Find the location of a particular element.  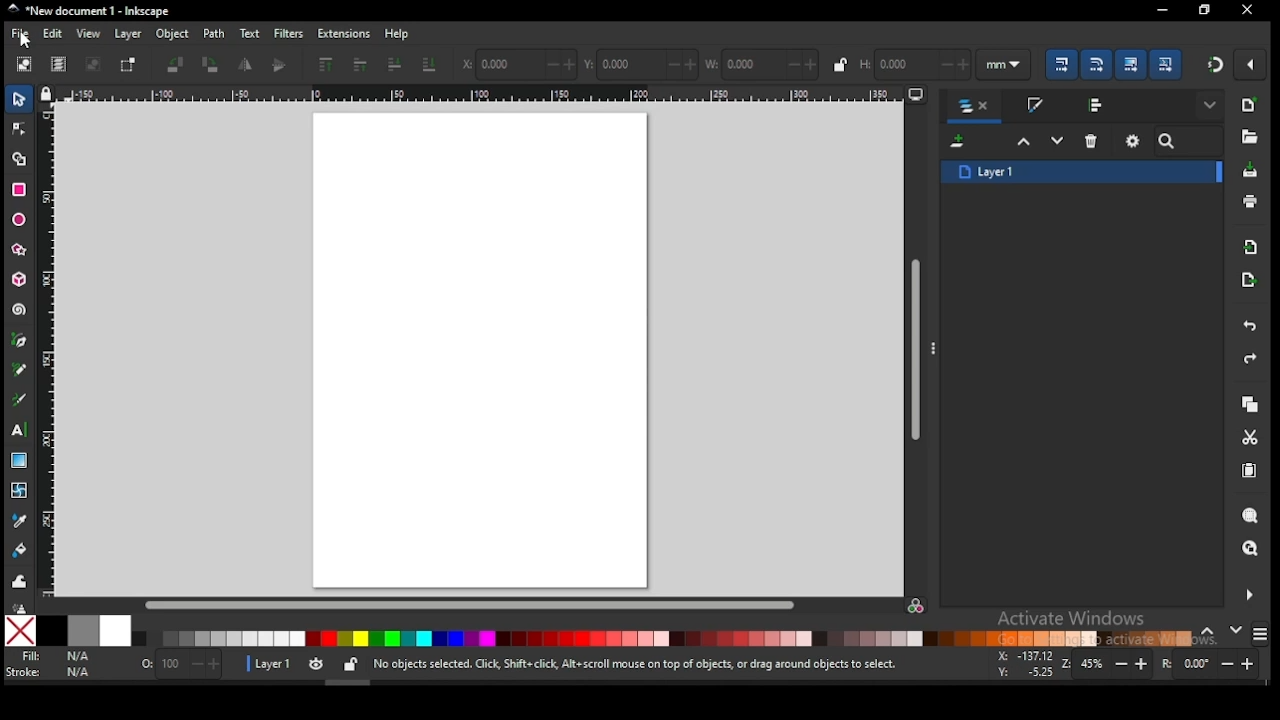

search bar is located at coordinates (1189, 141).